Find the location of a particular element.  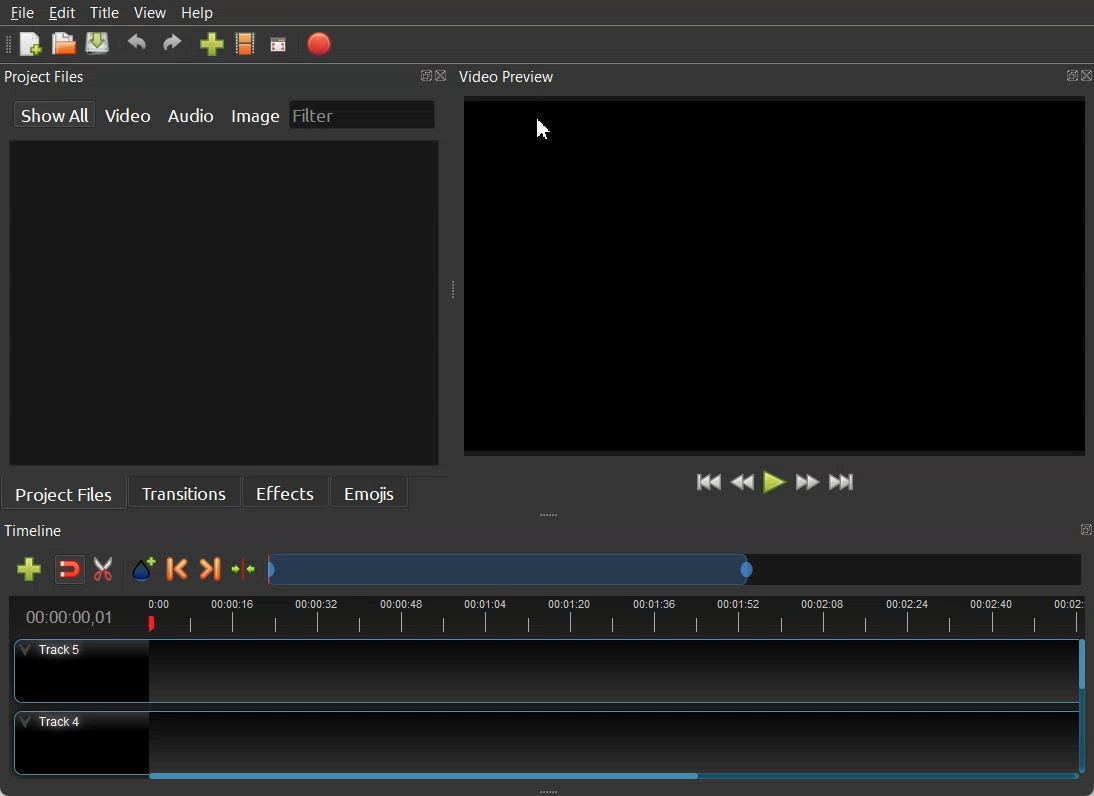

Maximize is located at coordinates (426, 75).